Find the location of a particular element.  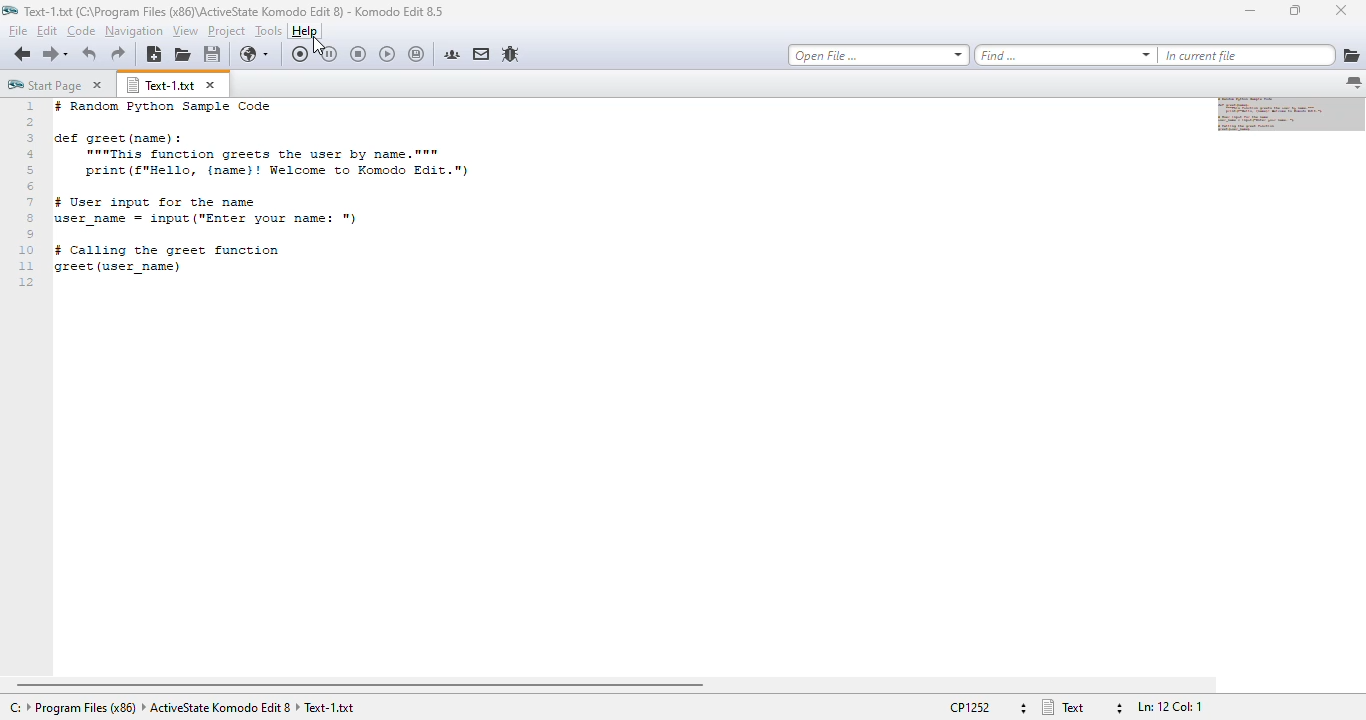

start page is located at coordinates (44, 84).